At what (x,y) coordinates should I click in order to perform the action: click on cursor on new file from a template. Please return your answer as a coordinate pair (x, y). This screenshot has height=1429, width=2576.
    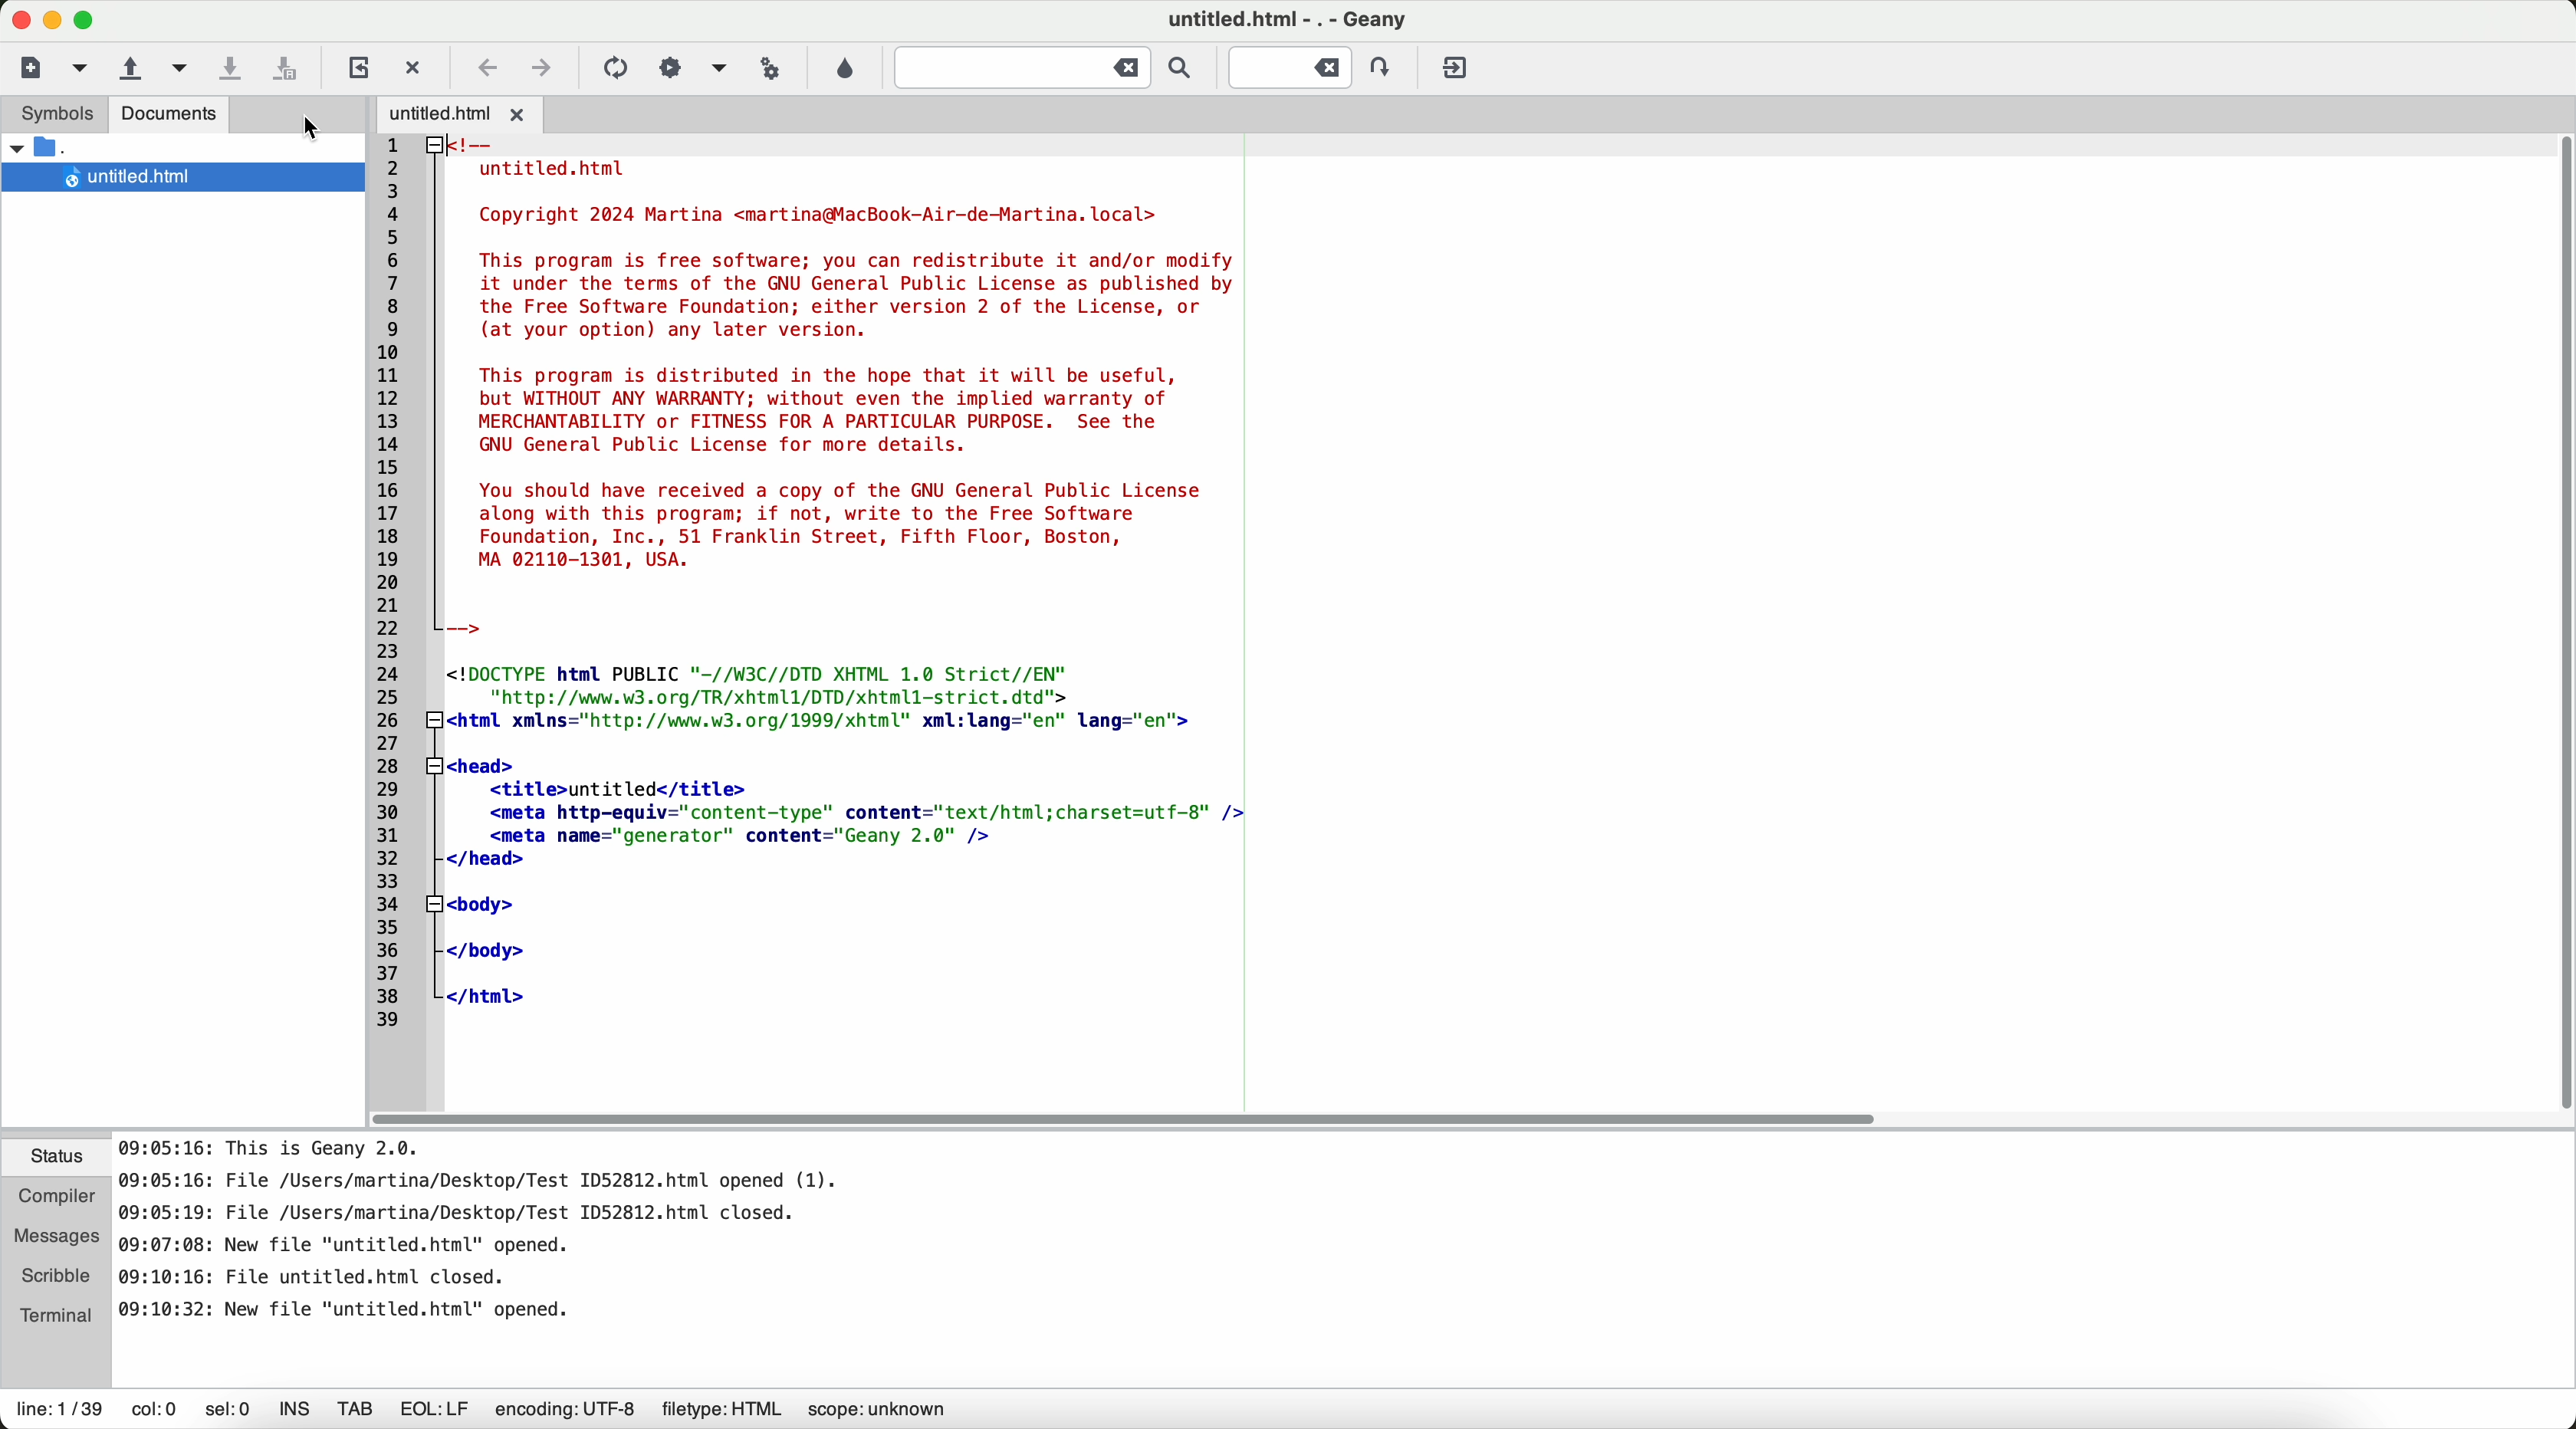
    Looking at the image, I should click on (82, 68).